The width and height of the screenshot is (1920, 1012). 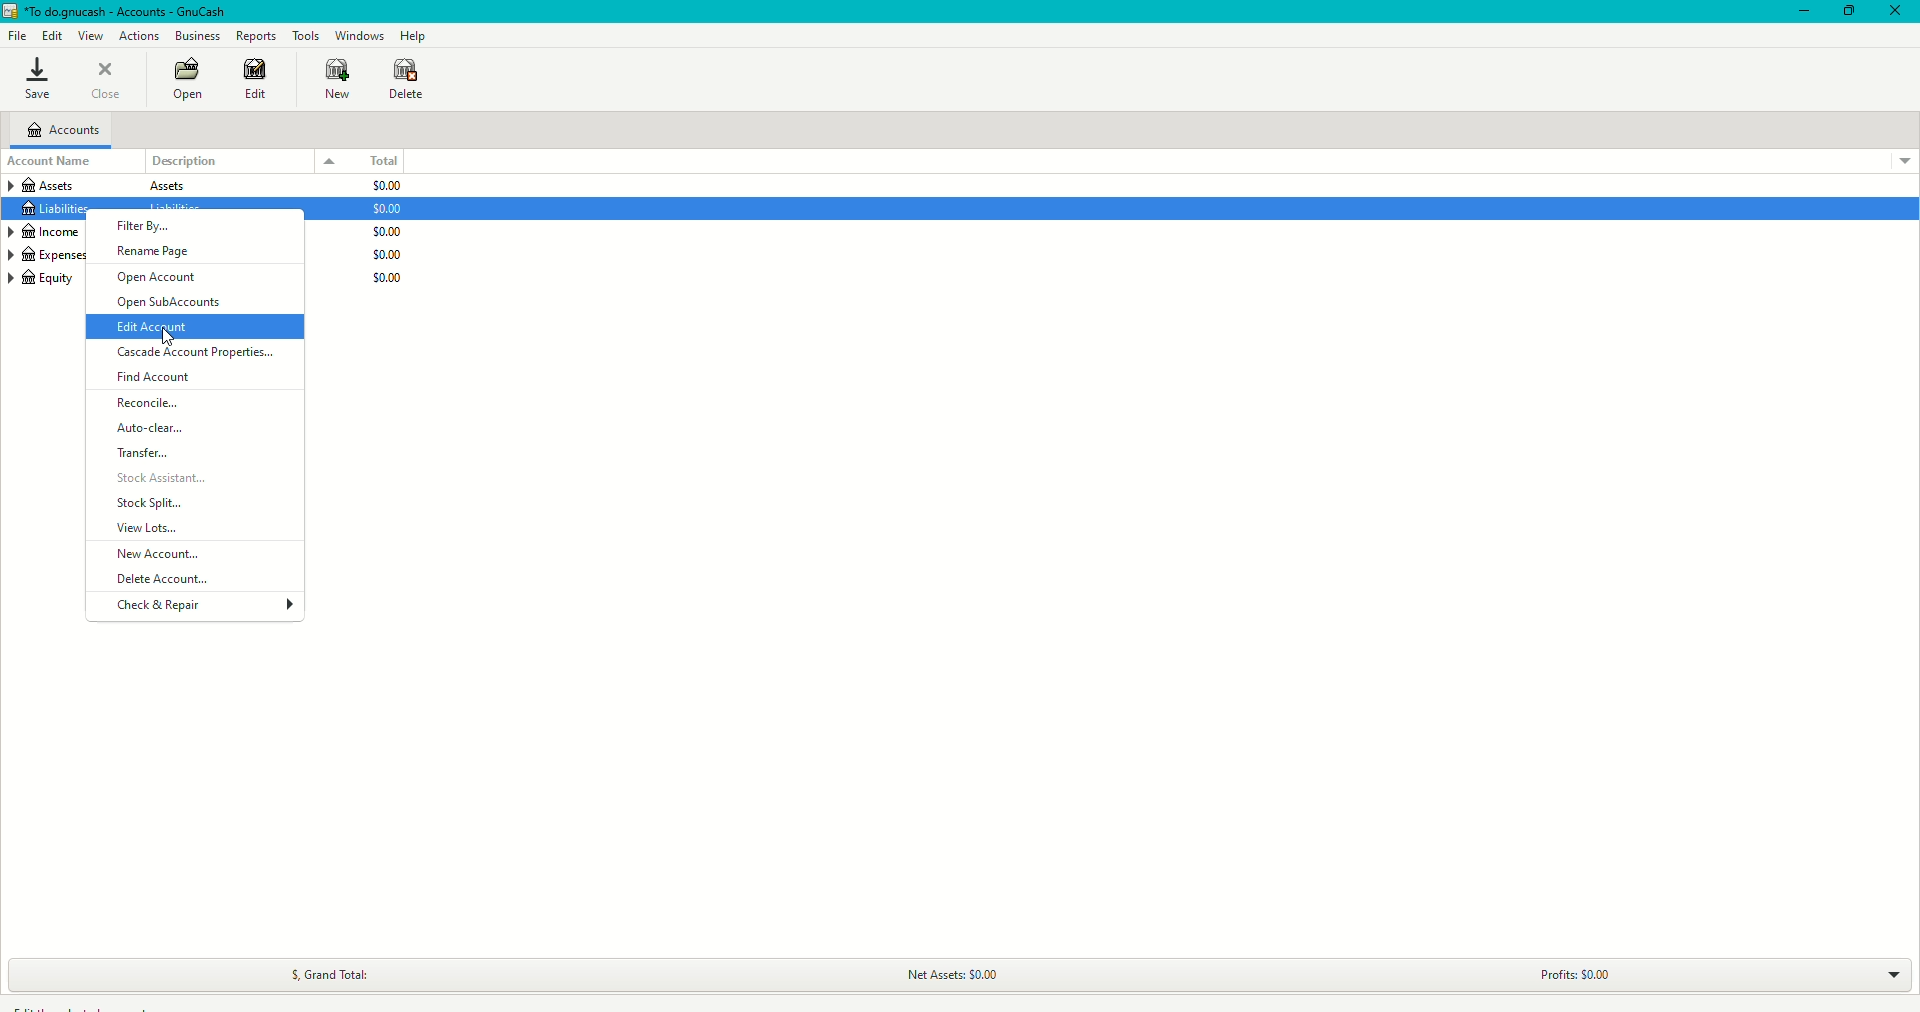 I want to click on Cascade Account Properties, so click(x=195, y=354).